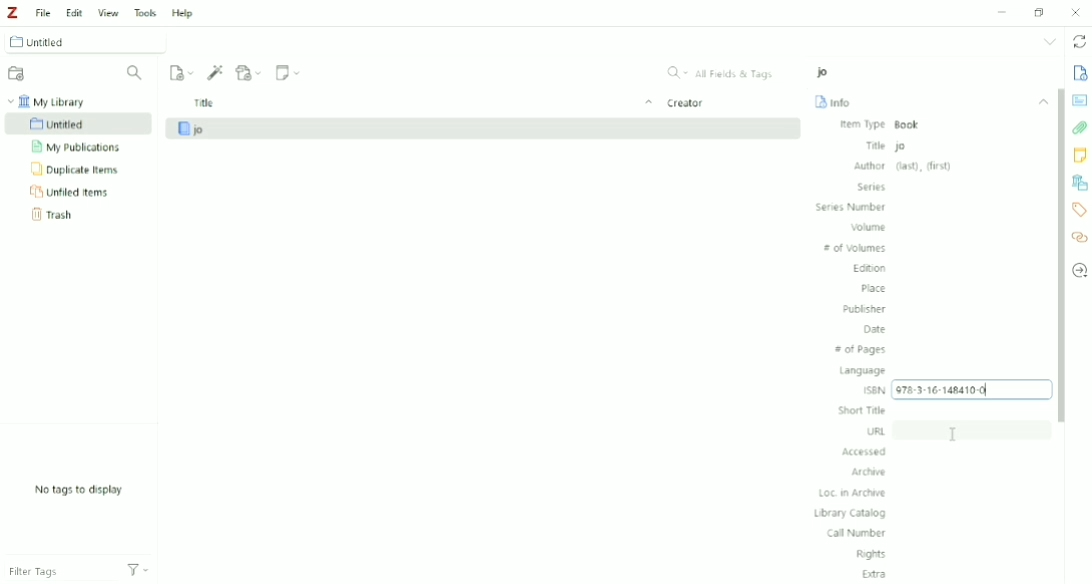  I want to click on Add Attachment, so click(250, 72).